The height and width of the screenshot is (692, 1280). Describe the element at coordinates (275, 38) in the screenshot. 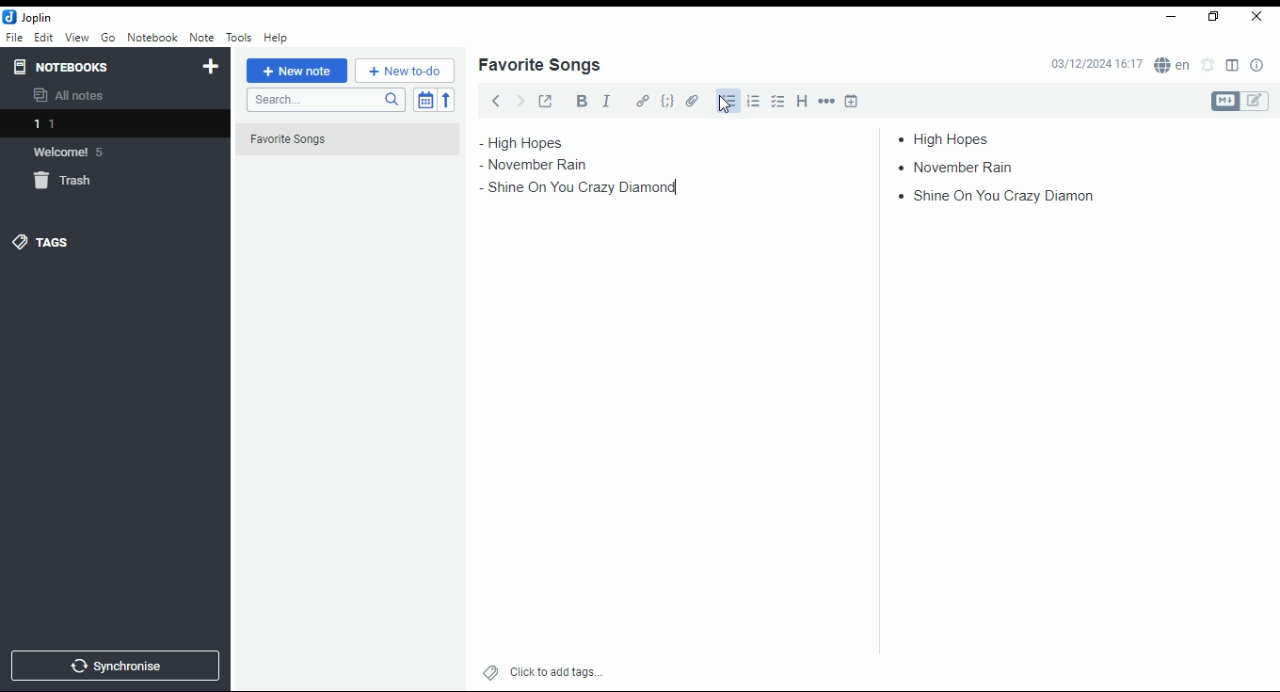

I see `help` at that location.